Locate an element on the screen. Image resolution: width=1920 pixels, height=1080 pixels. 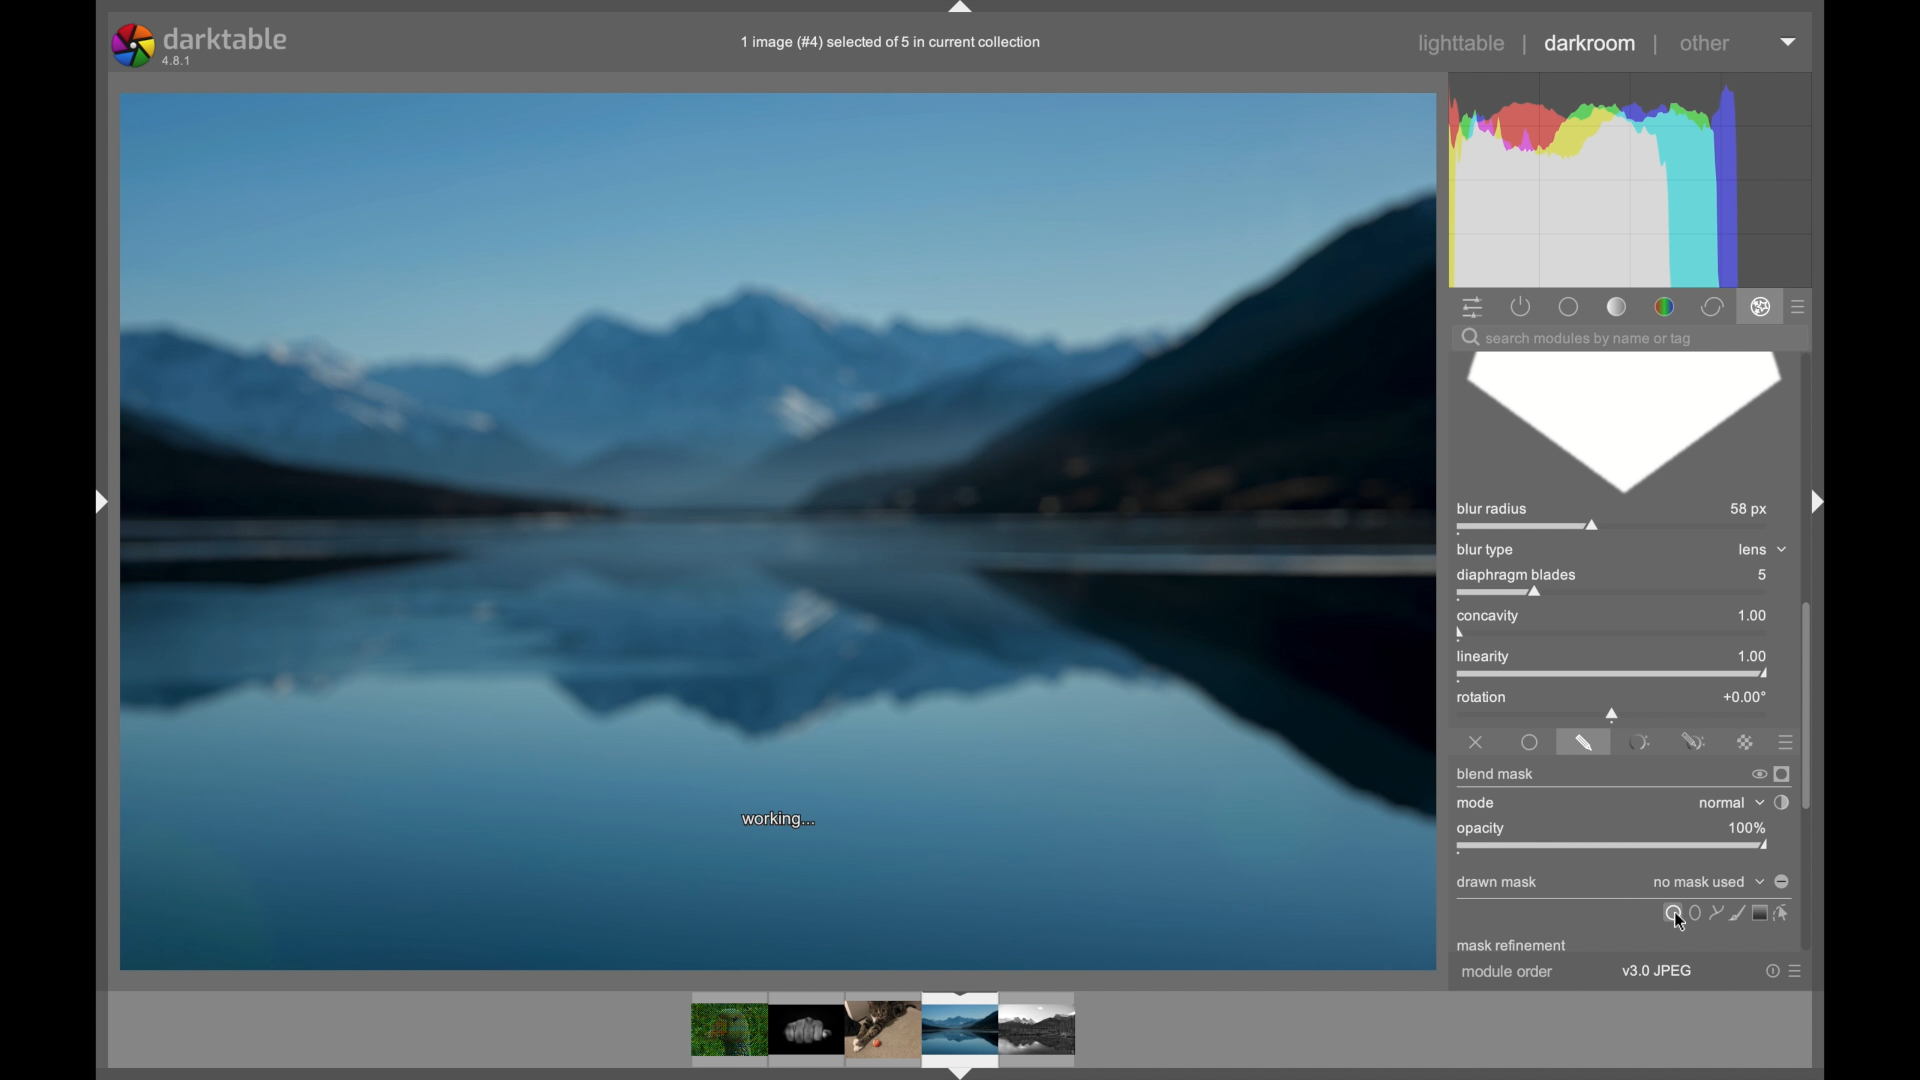
opacity is located at coordinates (1612, 848).